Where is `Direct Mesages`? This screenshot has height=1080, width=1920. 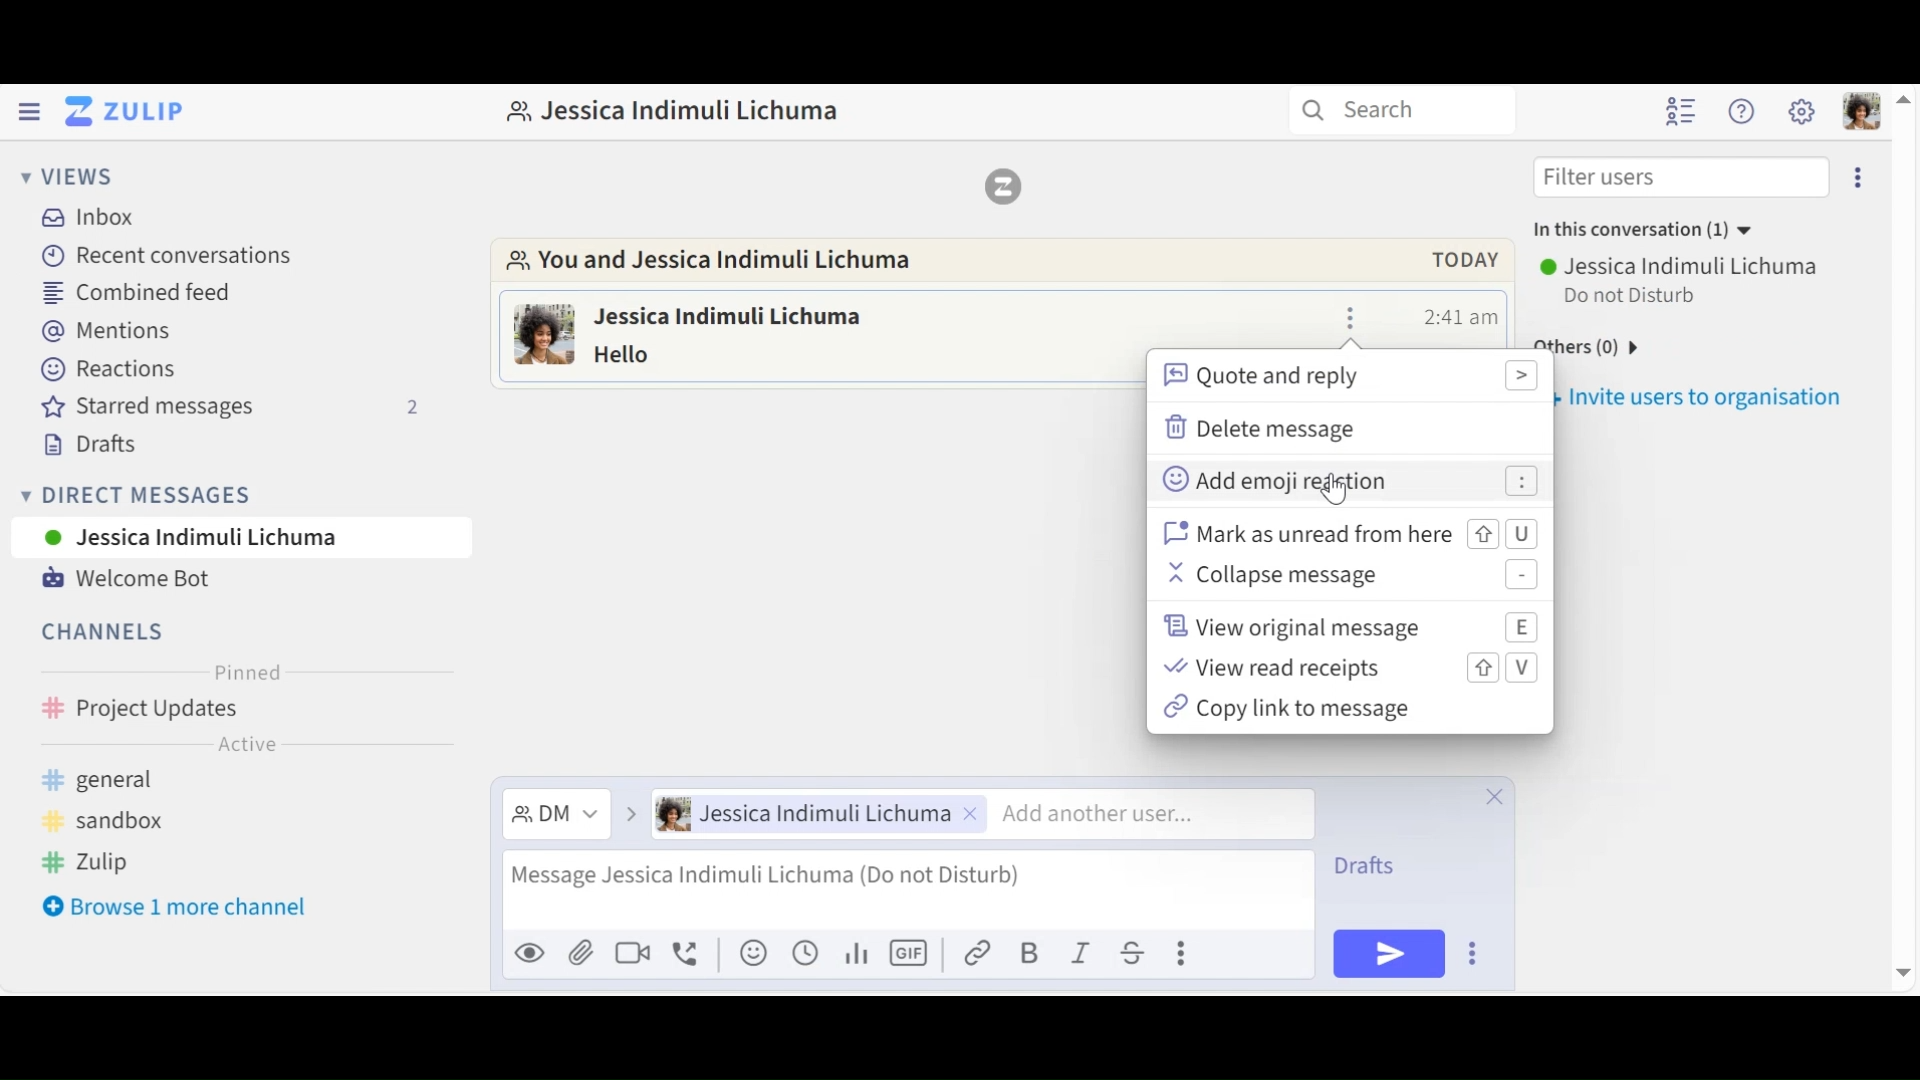
Direct Mesages is located at coordinates (225, 495).